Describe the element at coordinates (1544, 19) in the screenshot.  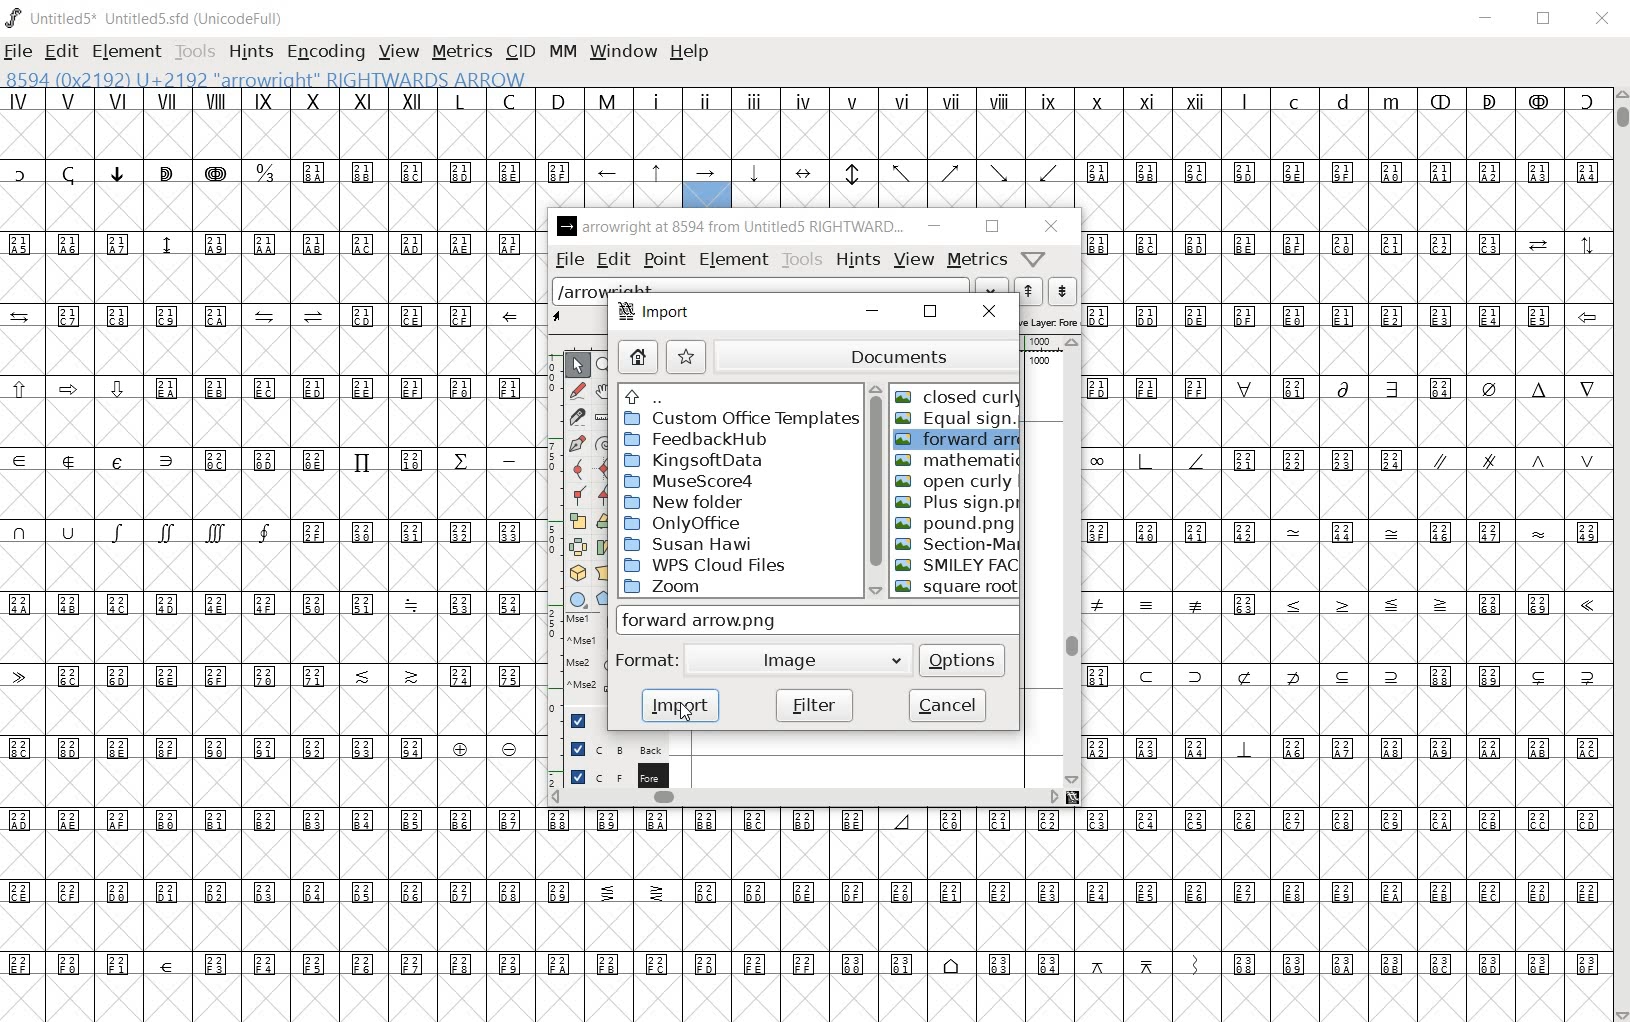
I see `RESTORE DOWN` at that location.